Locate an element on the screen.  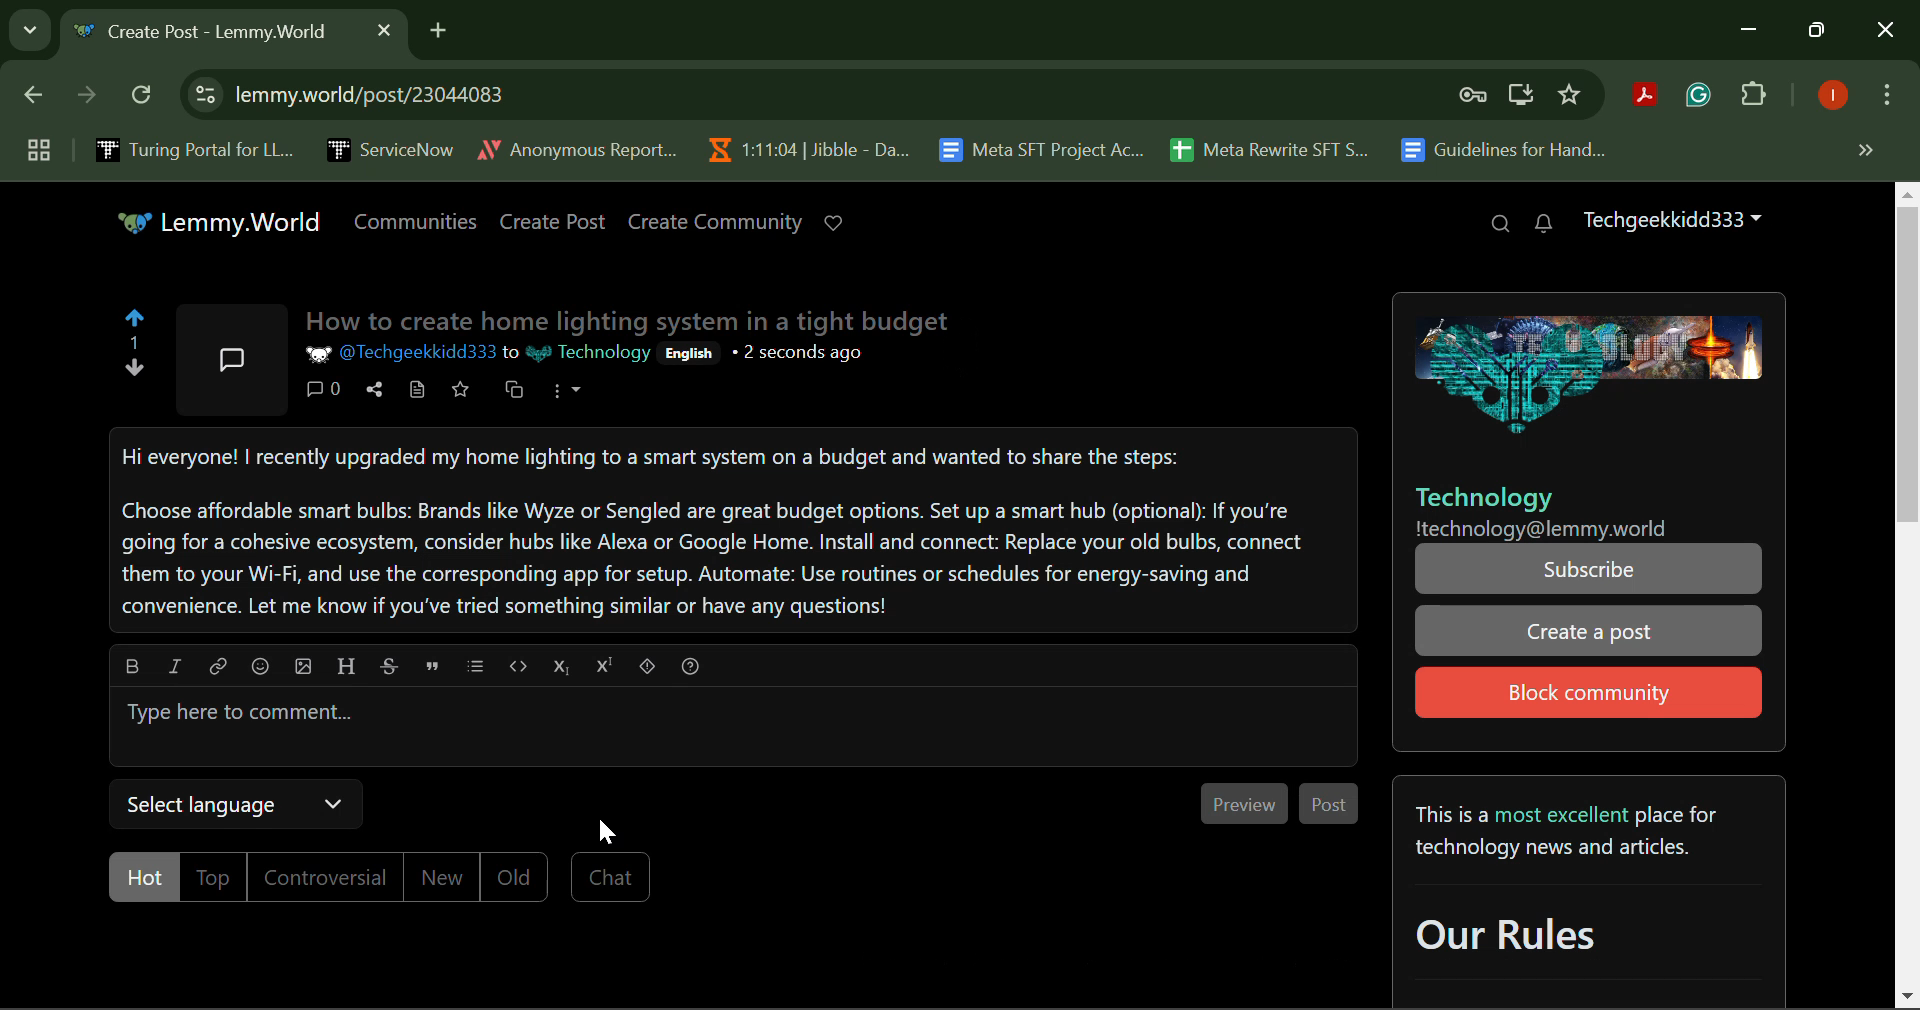
Donate to Lemmy is located at coordinates (834, 224).